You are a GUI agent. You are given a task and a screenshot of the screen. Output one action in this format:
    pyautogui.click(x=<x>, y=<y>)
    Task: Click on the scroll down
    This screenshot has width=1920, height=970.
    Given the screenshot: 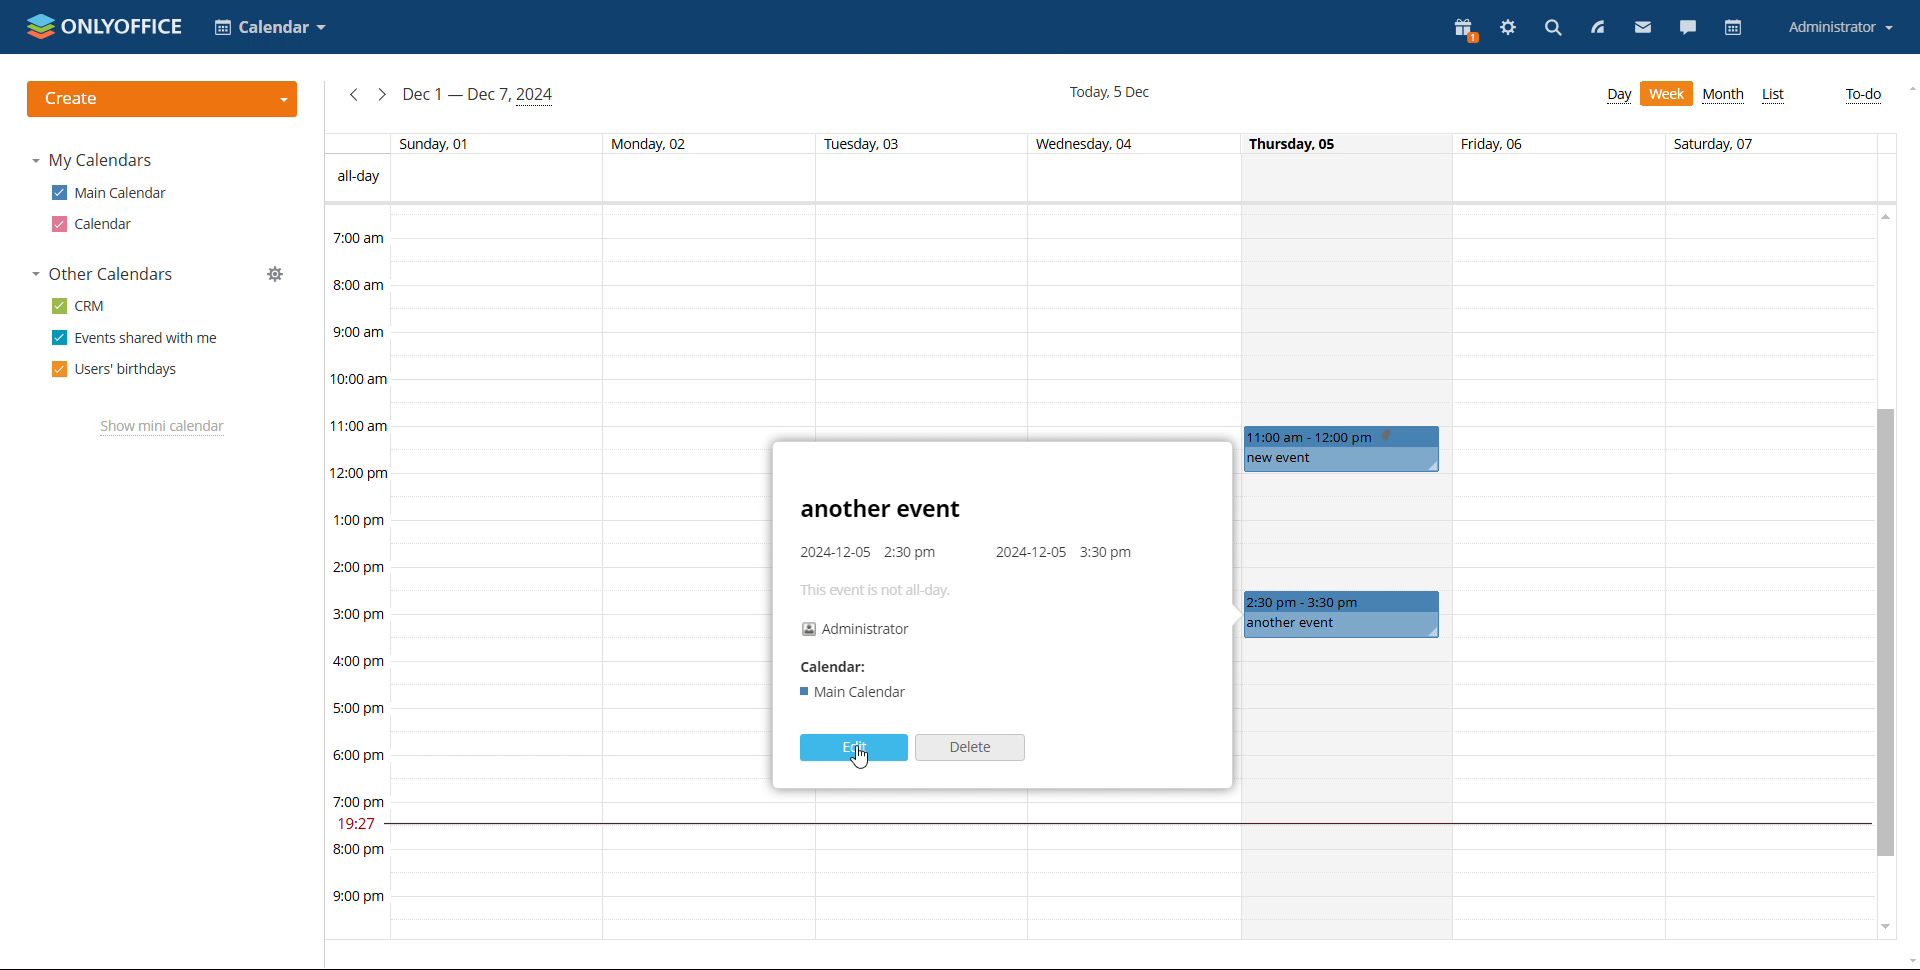 What is the action you would take?
    pyautogui.click(x=1908, y=960)
    